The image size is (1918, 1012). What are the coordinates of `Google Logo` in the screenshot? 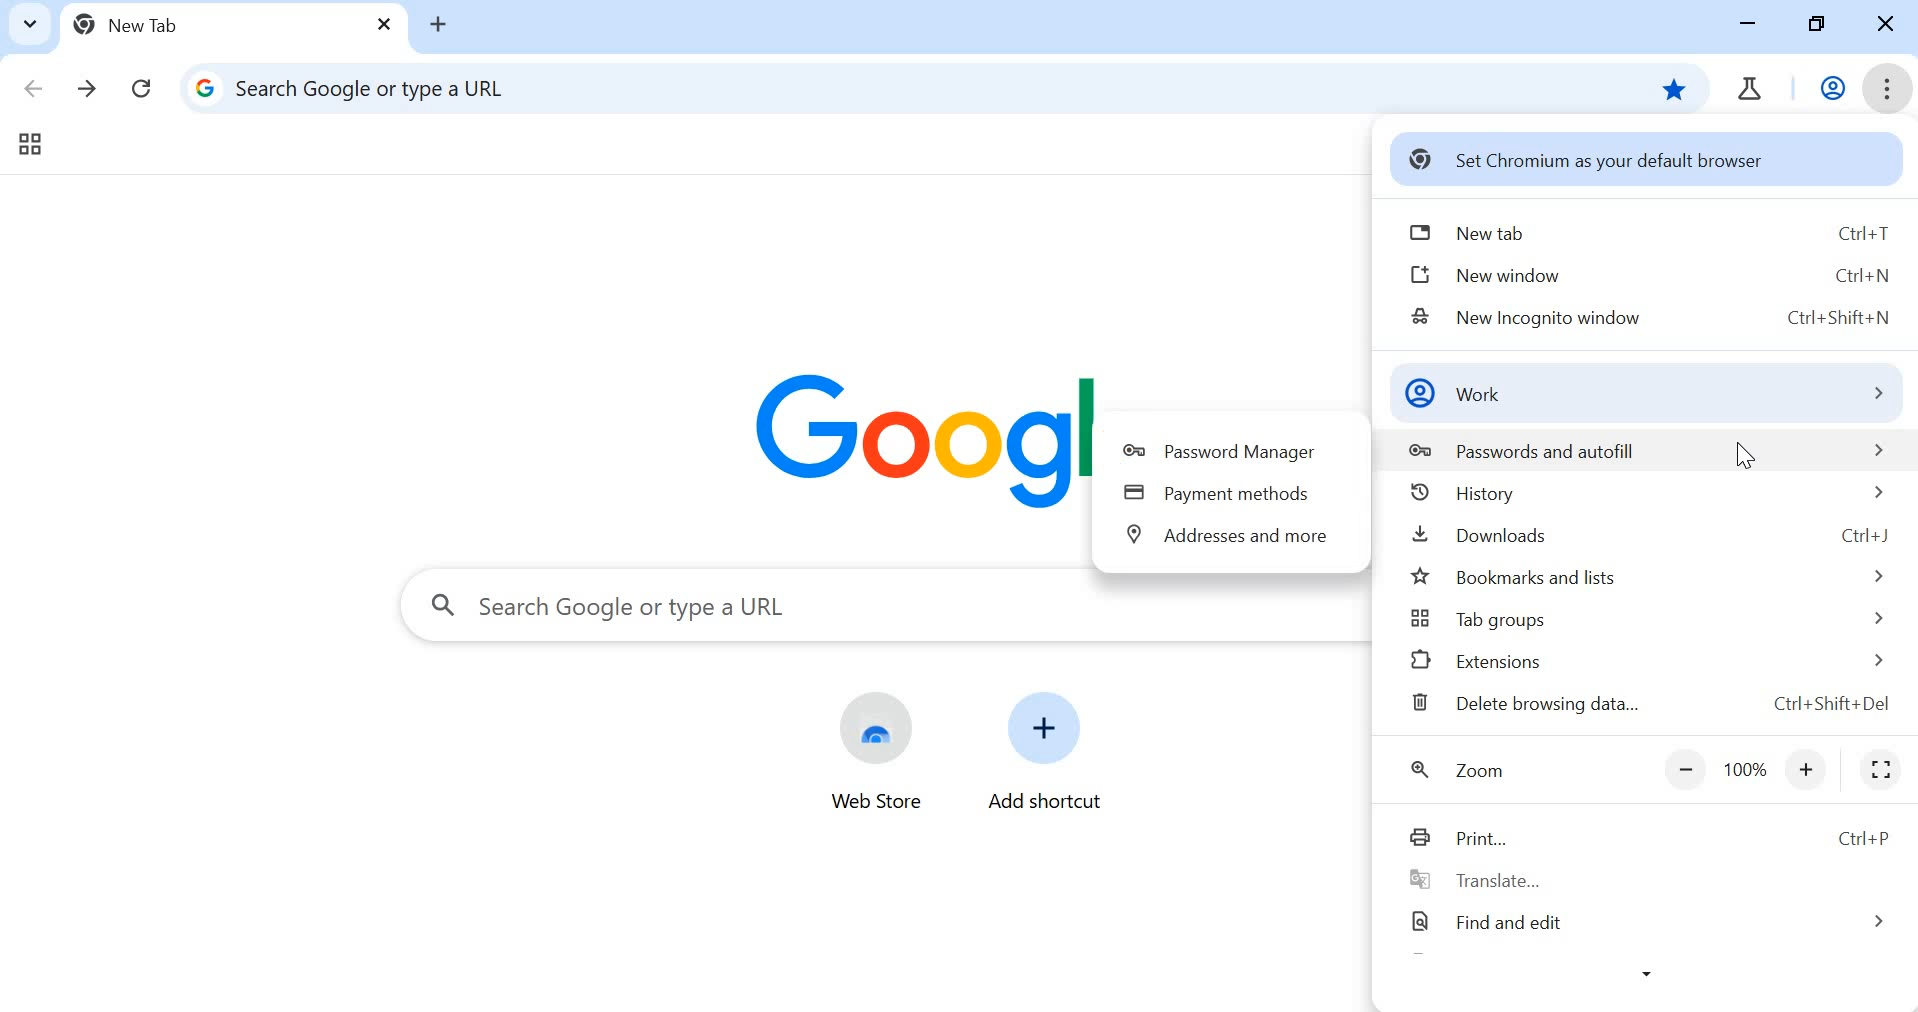 It's located at (905, 441).